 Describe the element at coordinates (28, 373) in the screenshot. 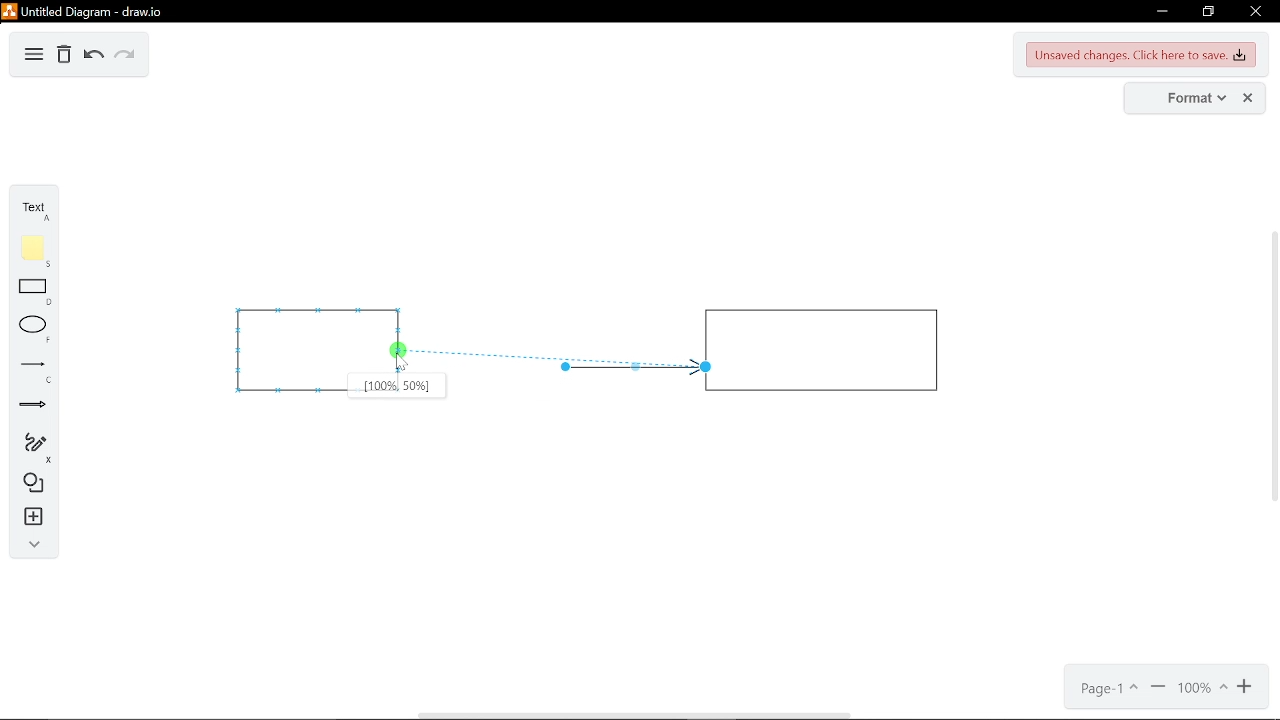

I see `lines` at that location.